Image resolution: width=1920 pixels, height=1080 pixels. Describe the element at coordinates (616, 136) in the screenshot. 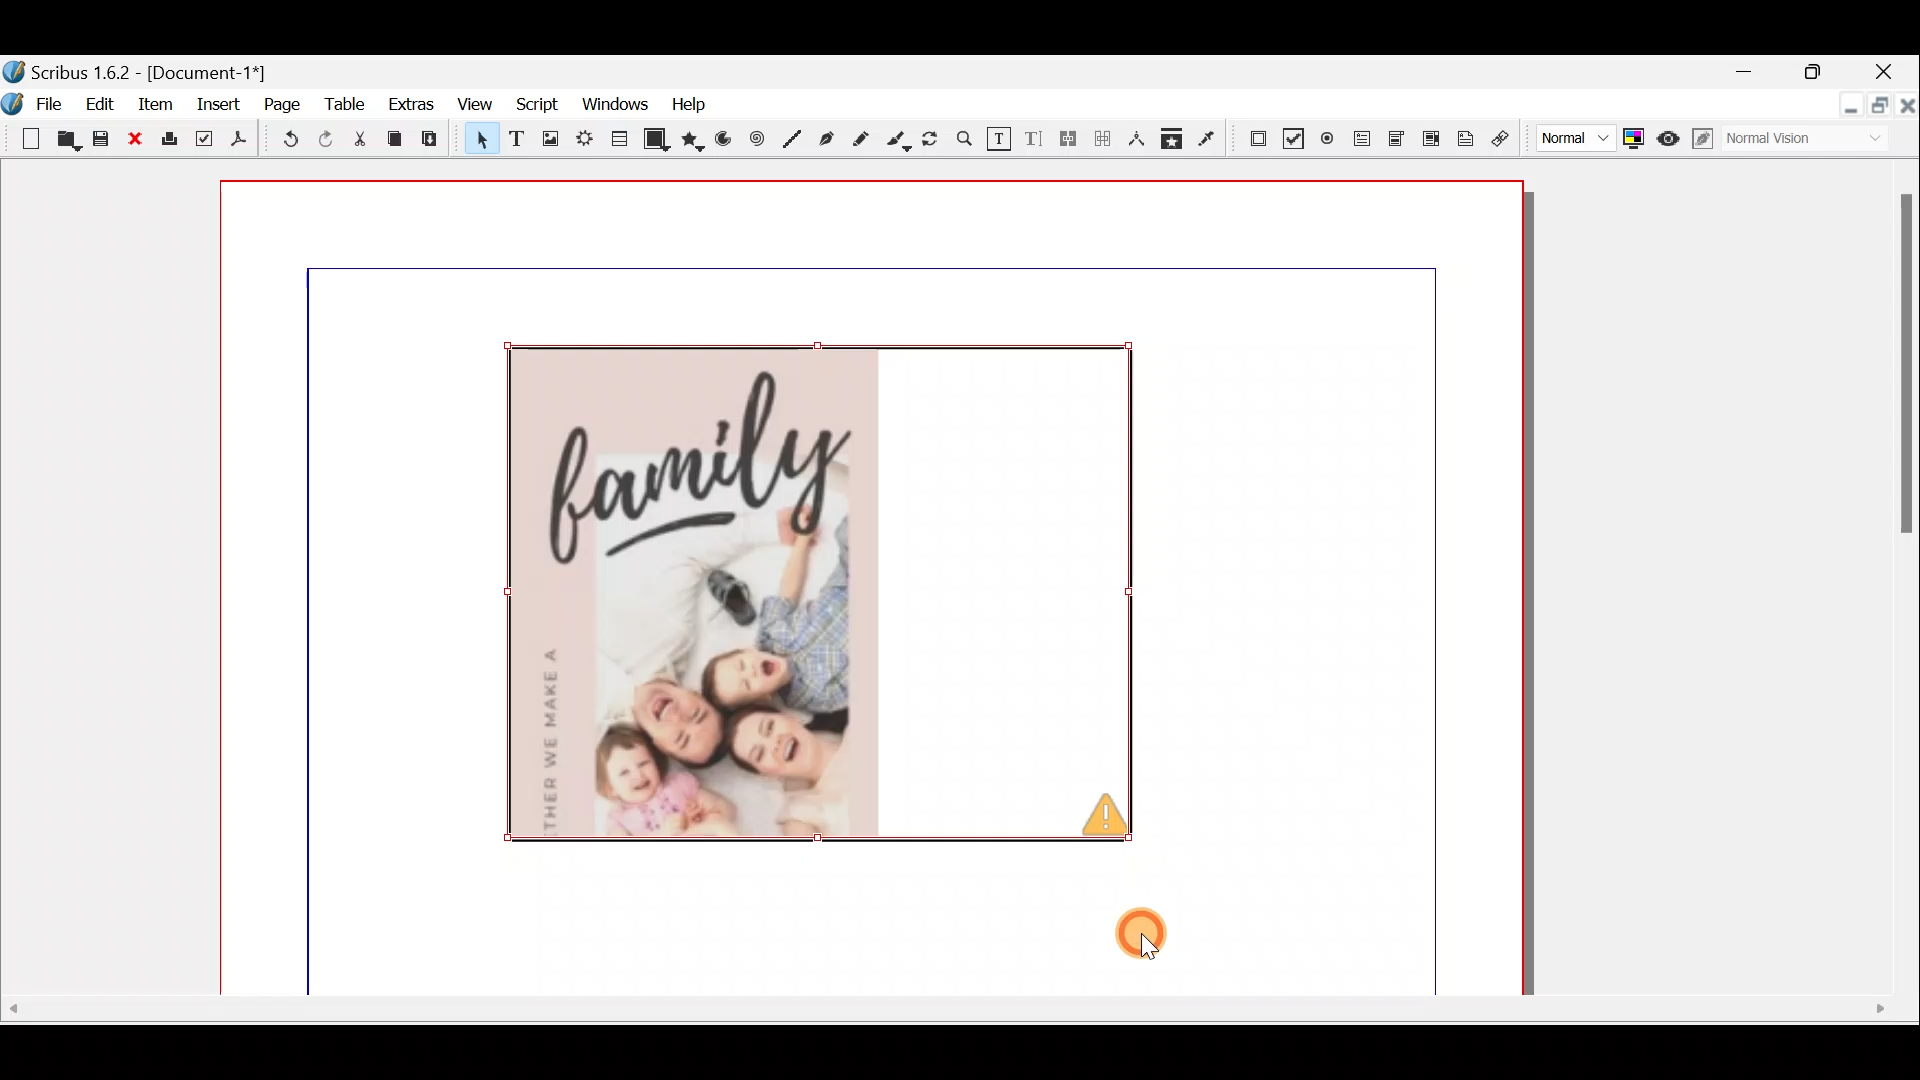

I see `Table` at that location.